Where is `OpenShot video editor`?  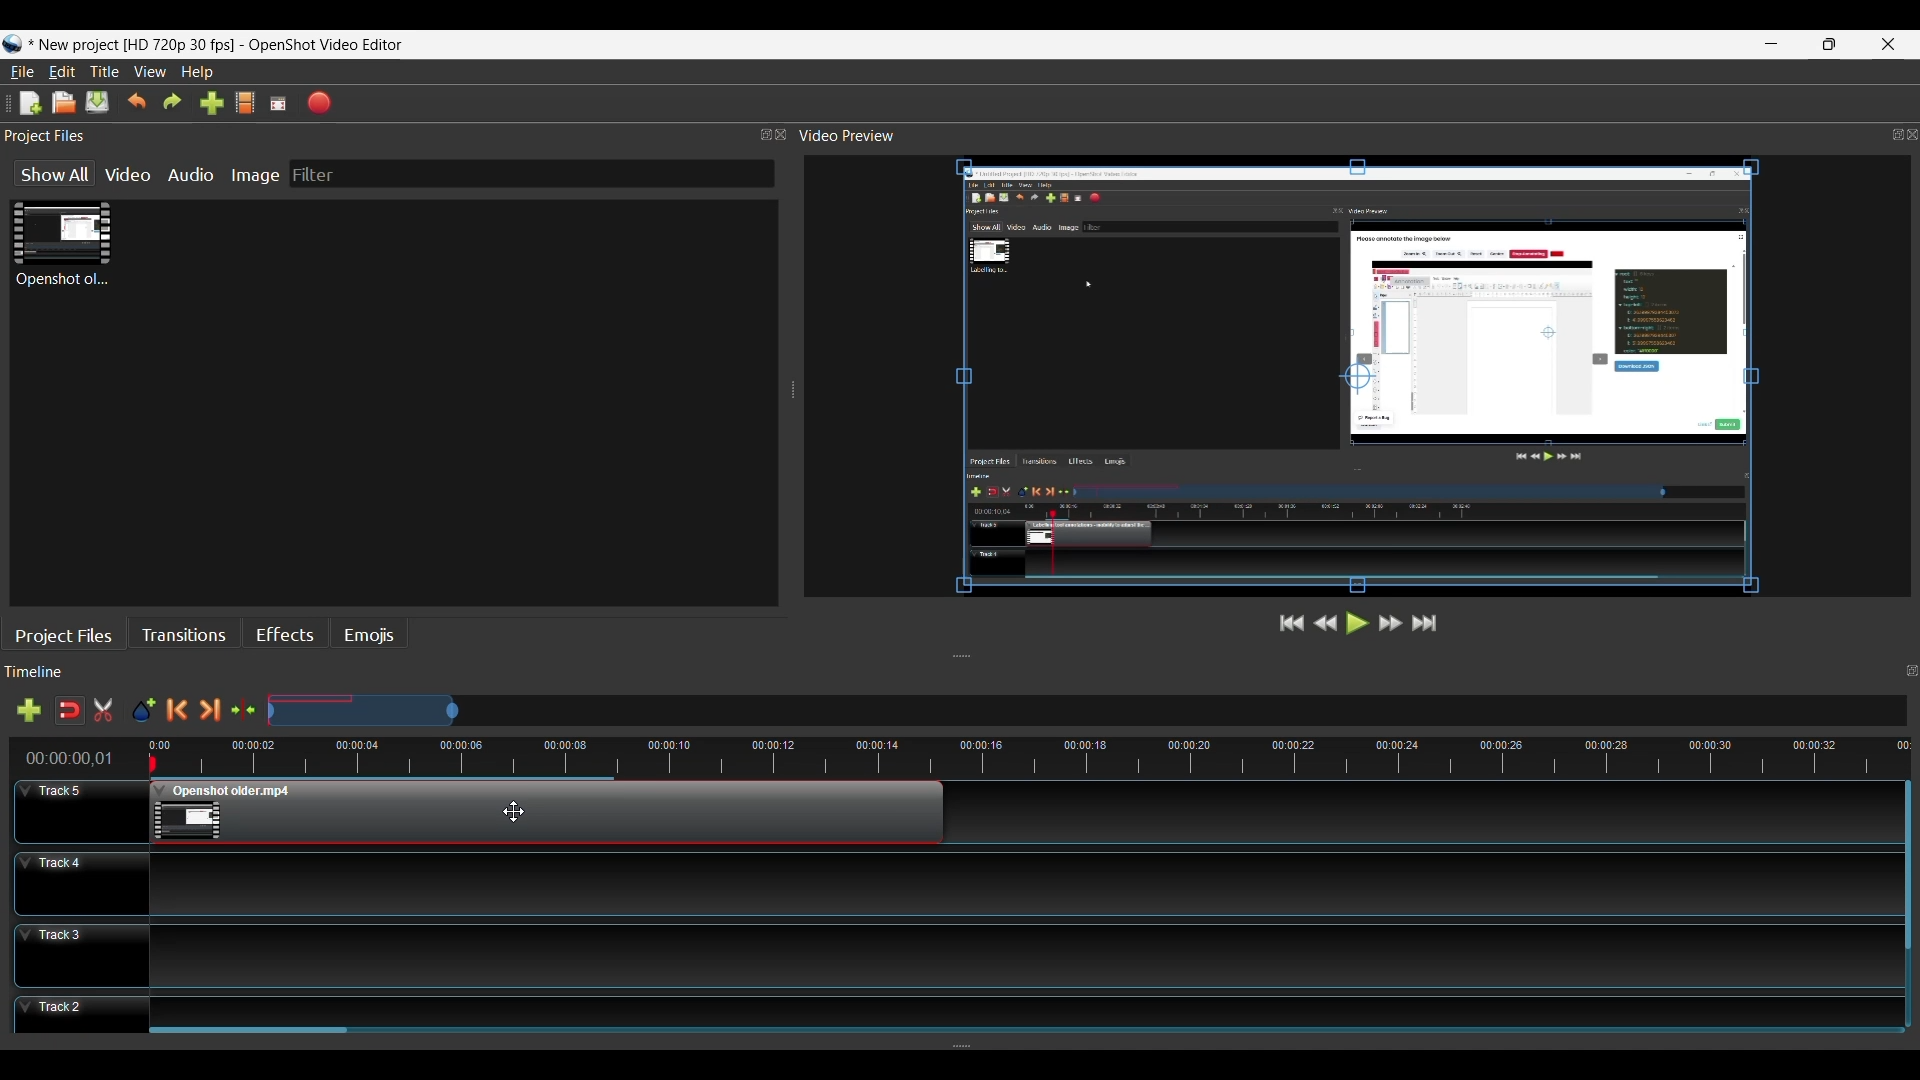 OpenShot video editor is located at coordinates (334, 45).